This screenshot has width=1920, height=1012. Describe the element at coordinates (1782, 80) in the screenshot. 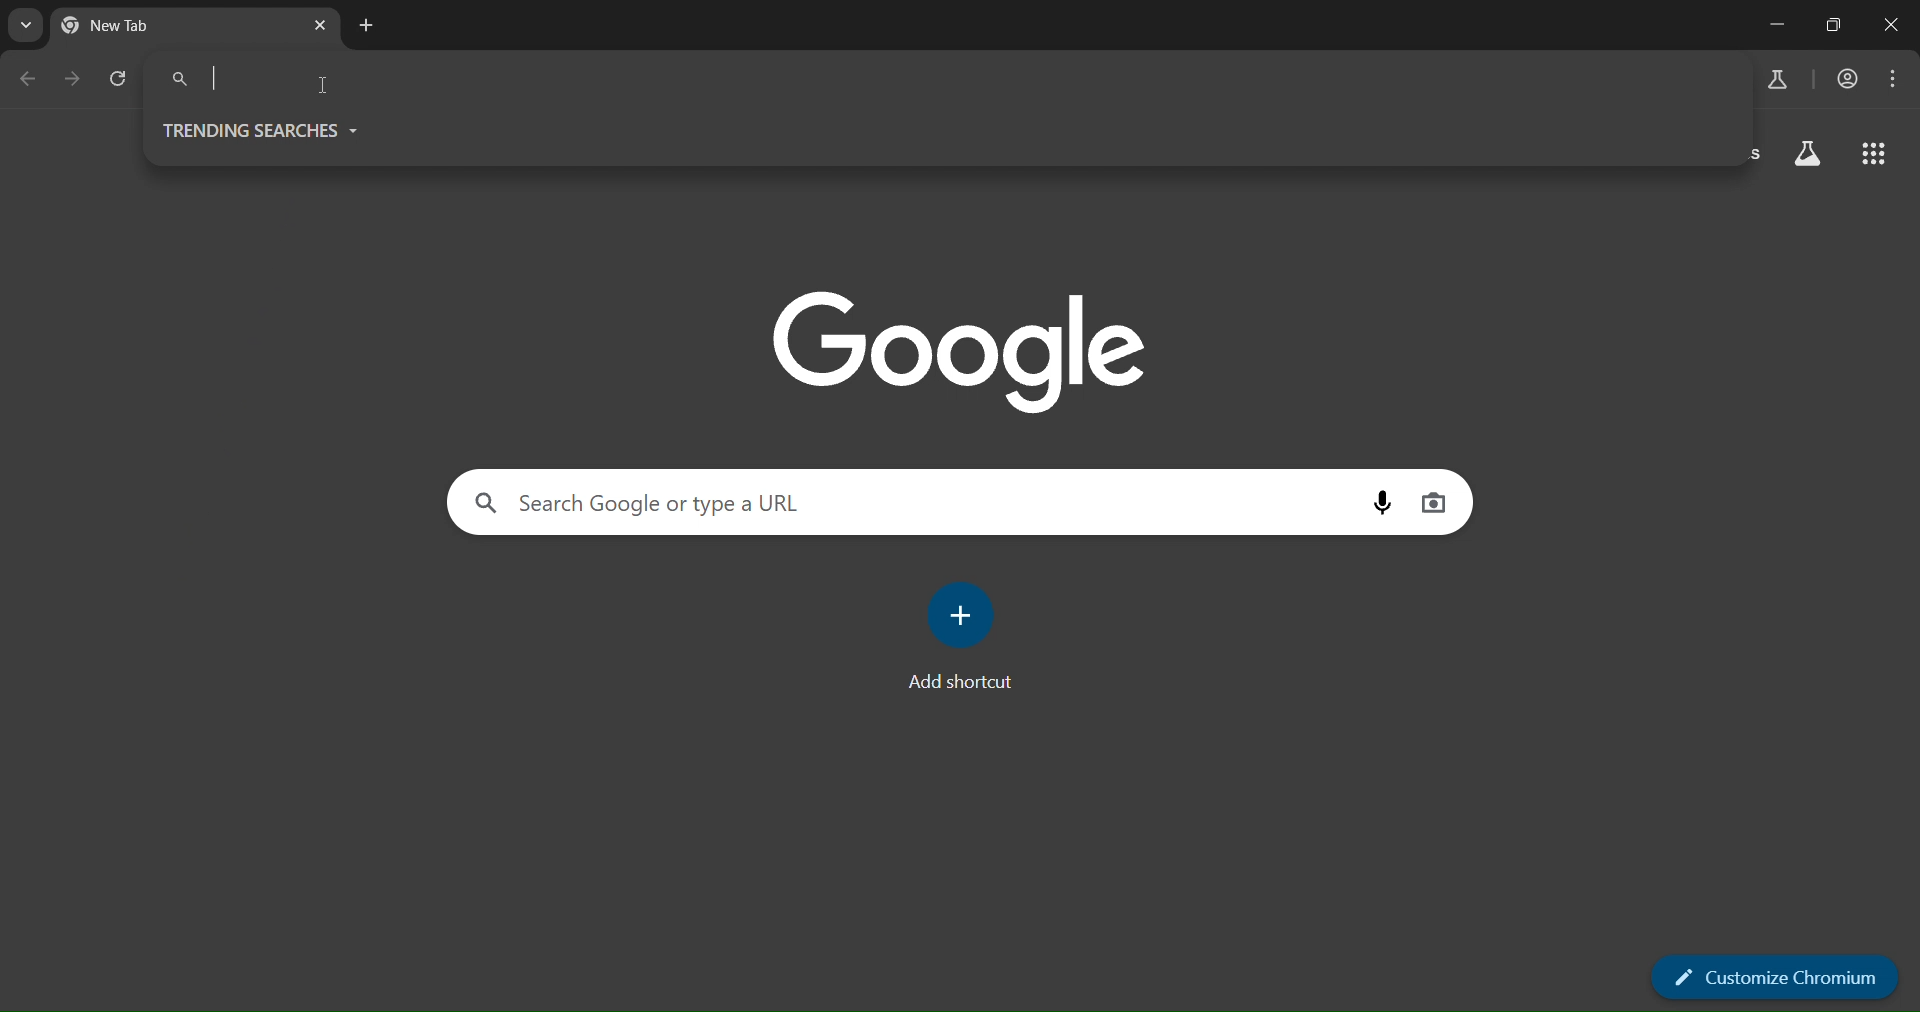

I see `search labs` at that location.